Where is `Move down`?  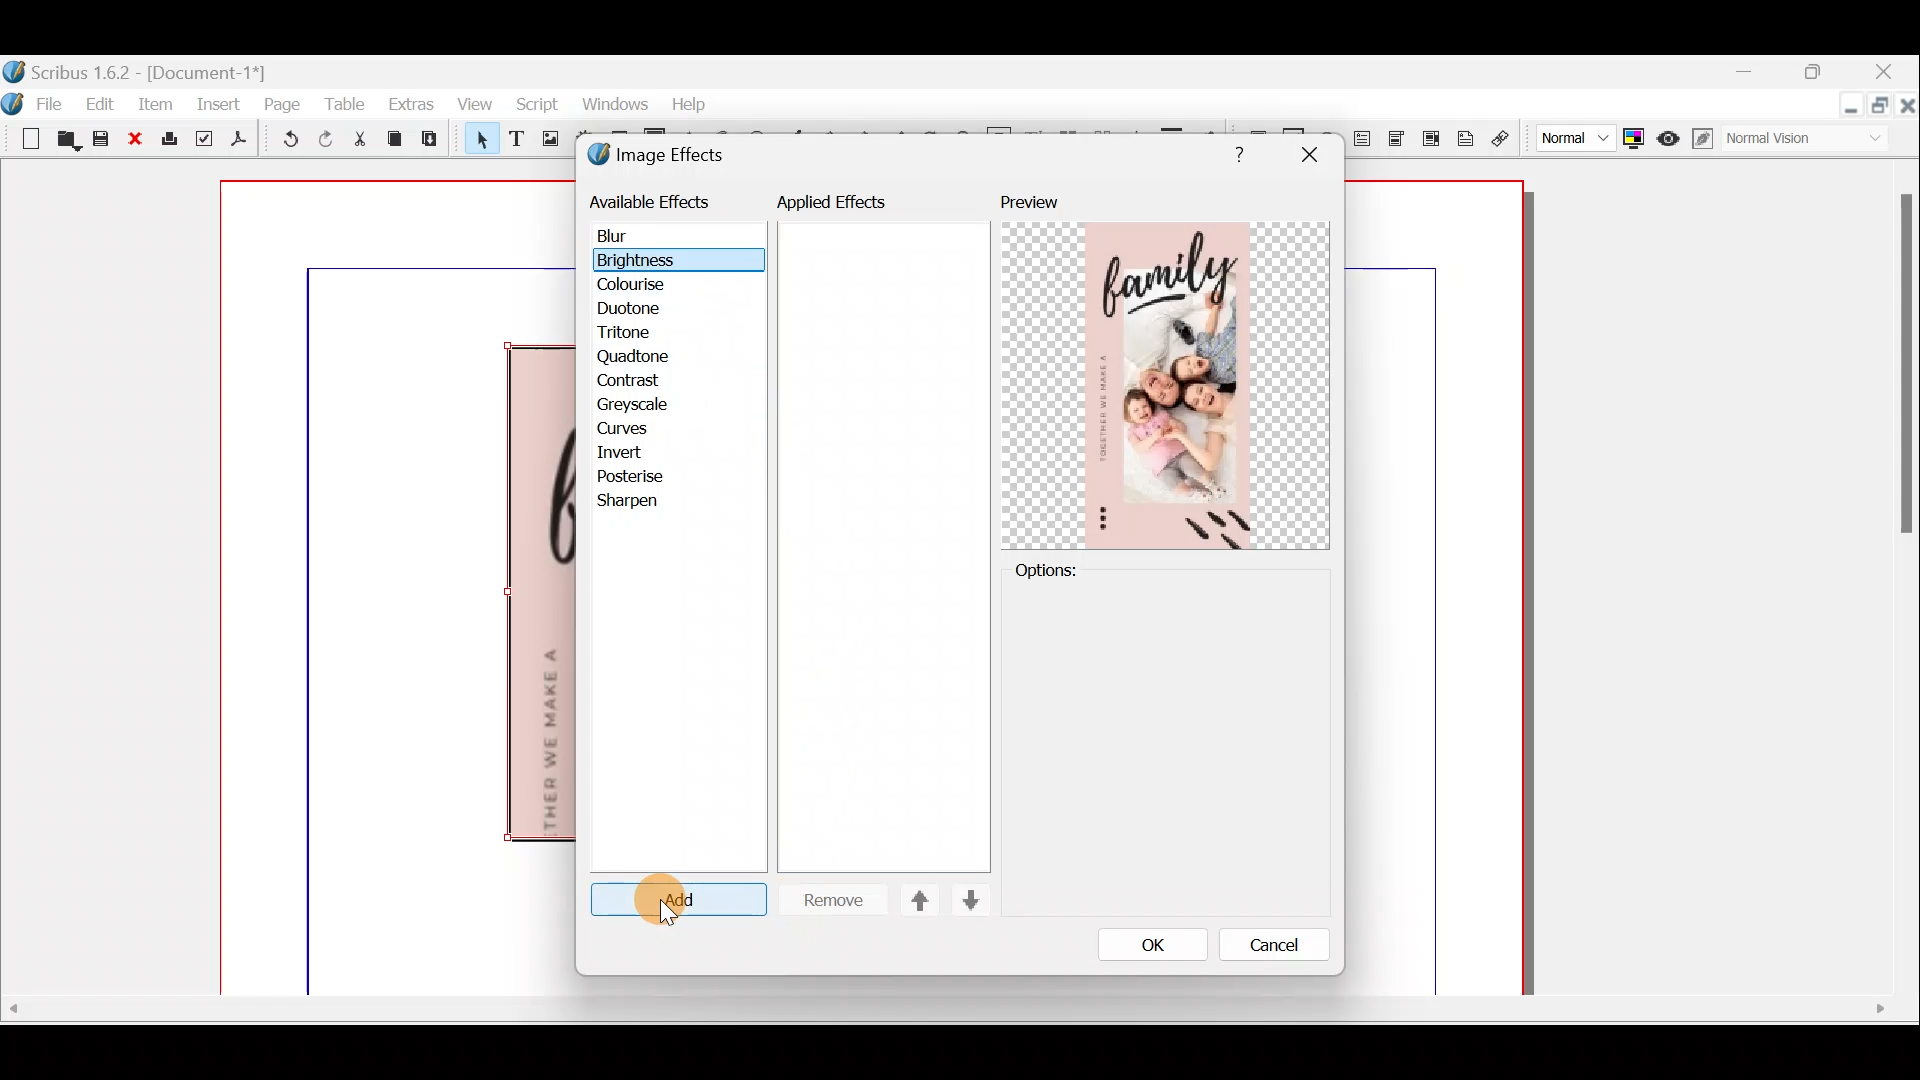
Move down is located at coordinates (968, 900).